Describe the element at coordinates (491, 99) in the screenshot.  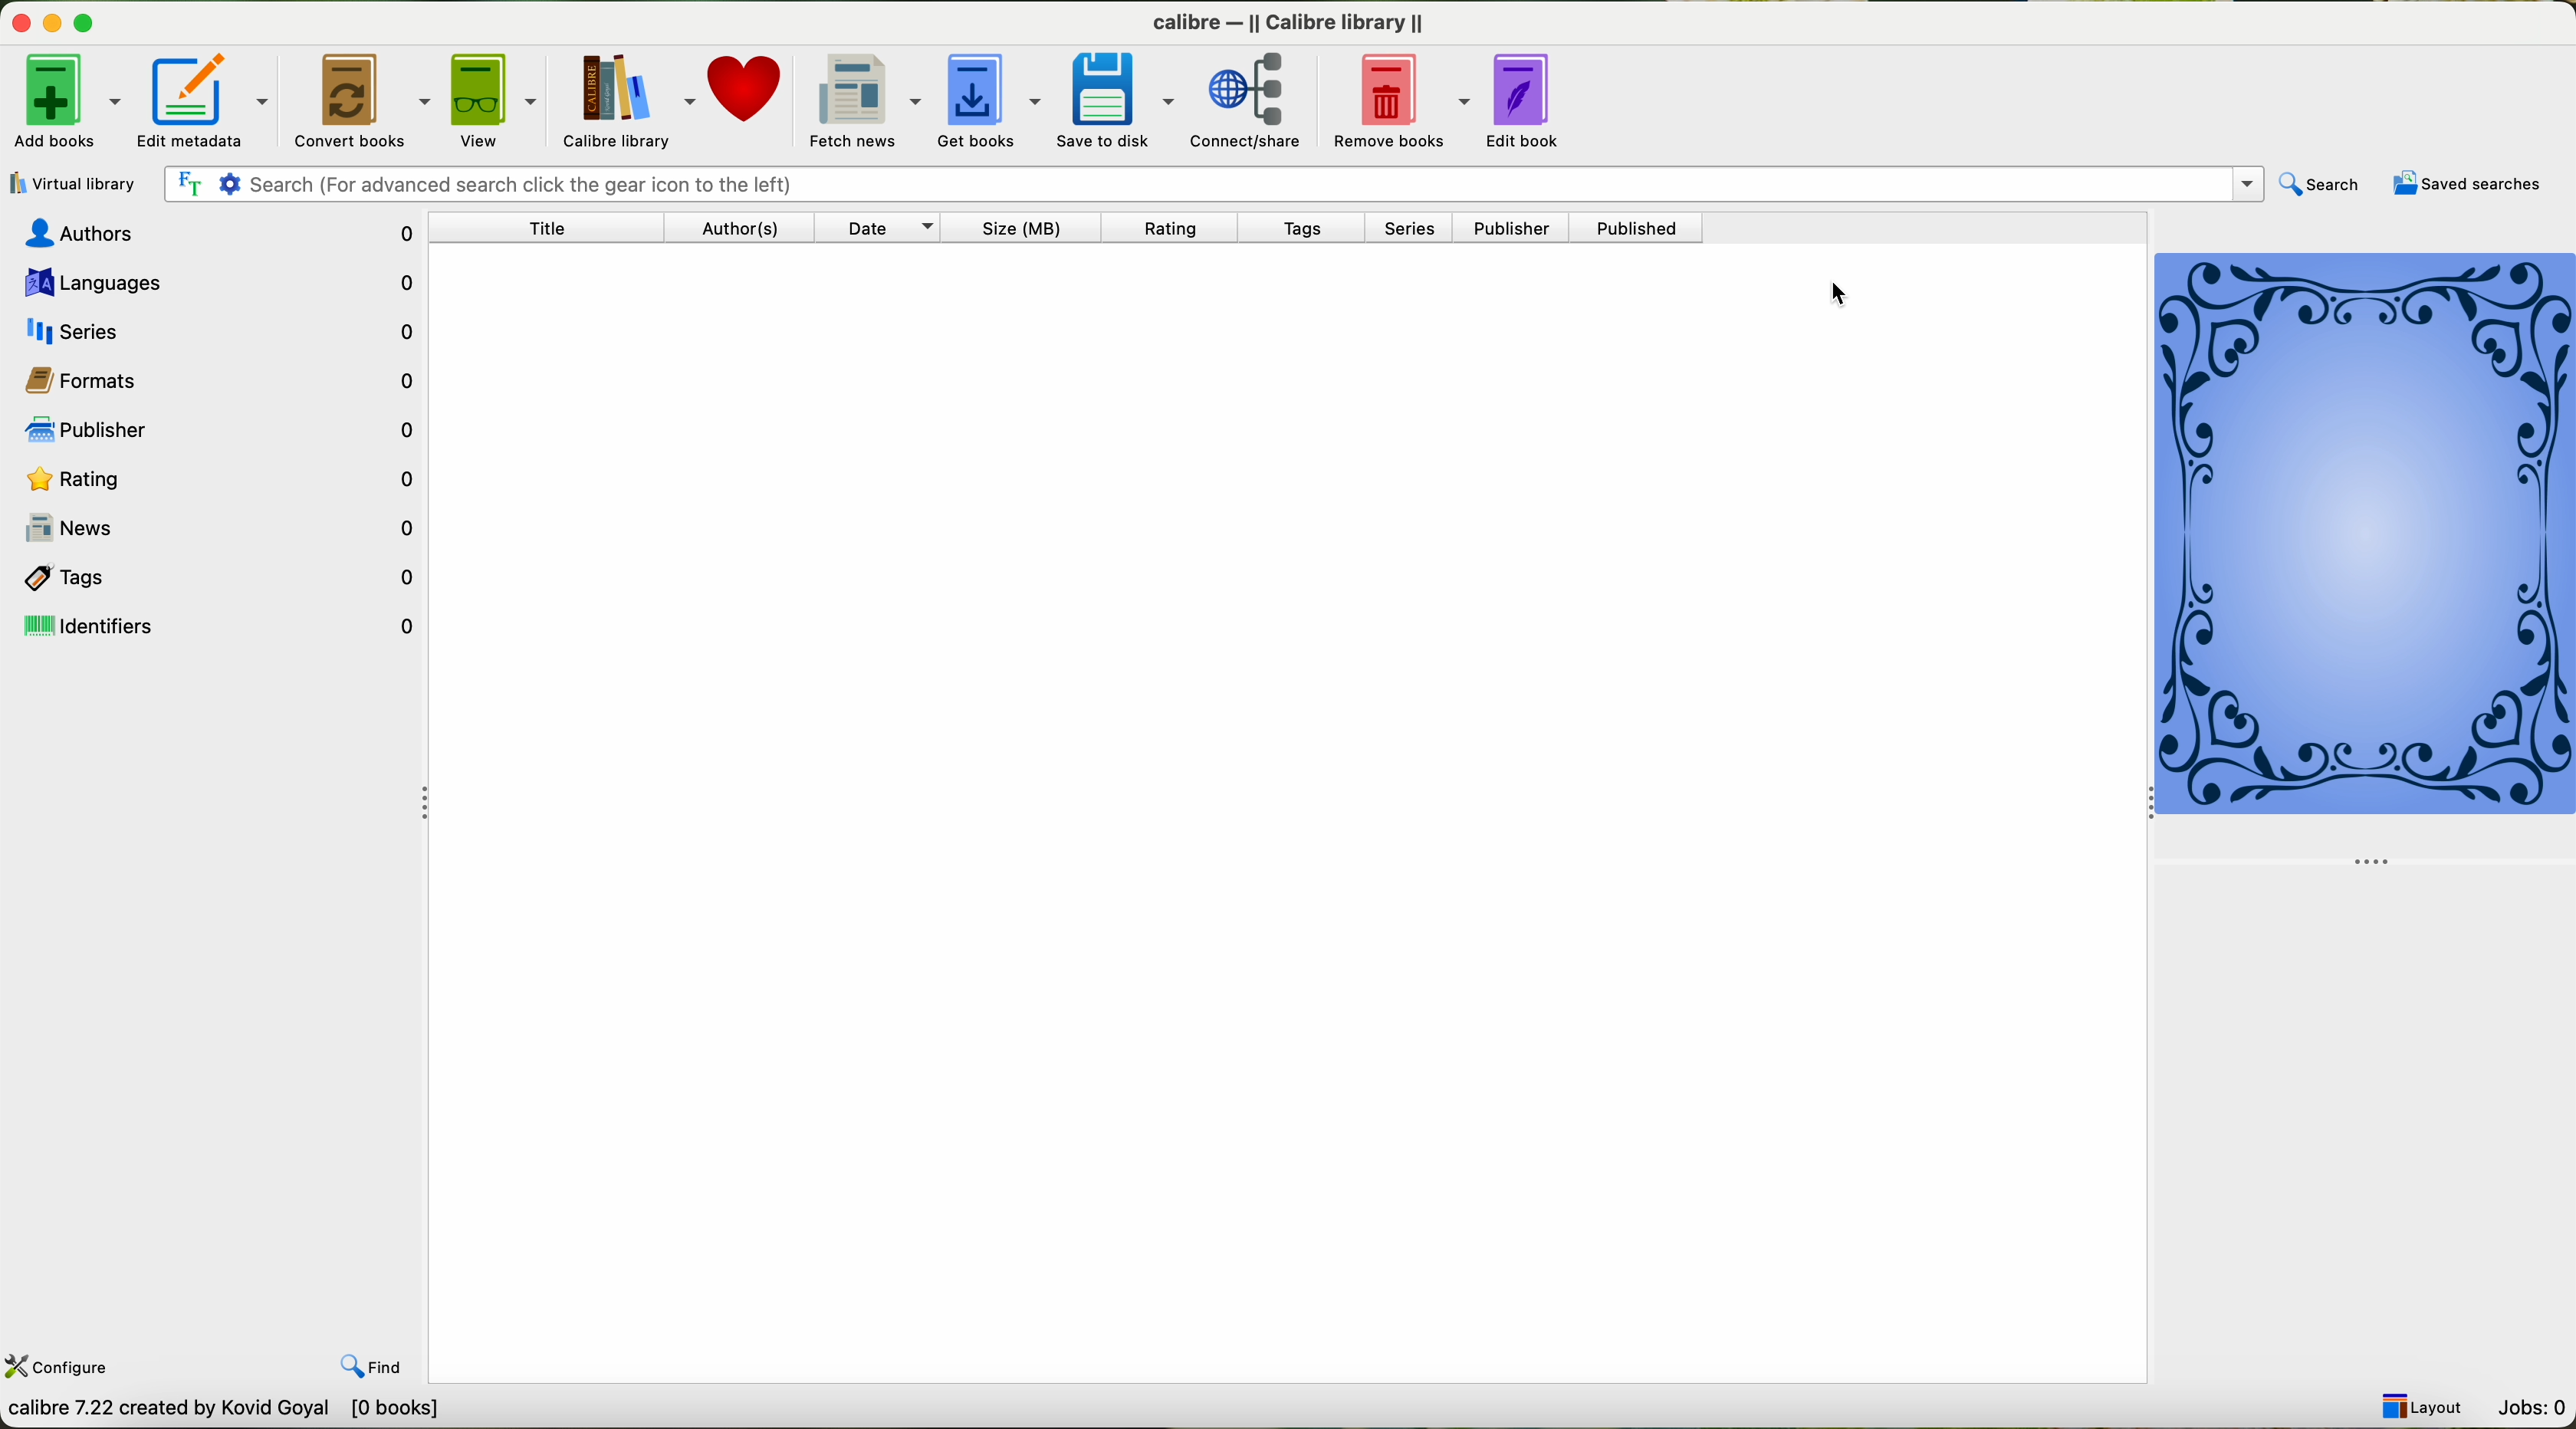
I see `view` at that location.